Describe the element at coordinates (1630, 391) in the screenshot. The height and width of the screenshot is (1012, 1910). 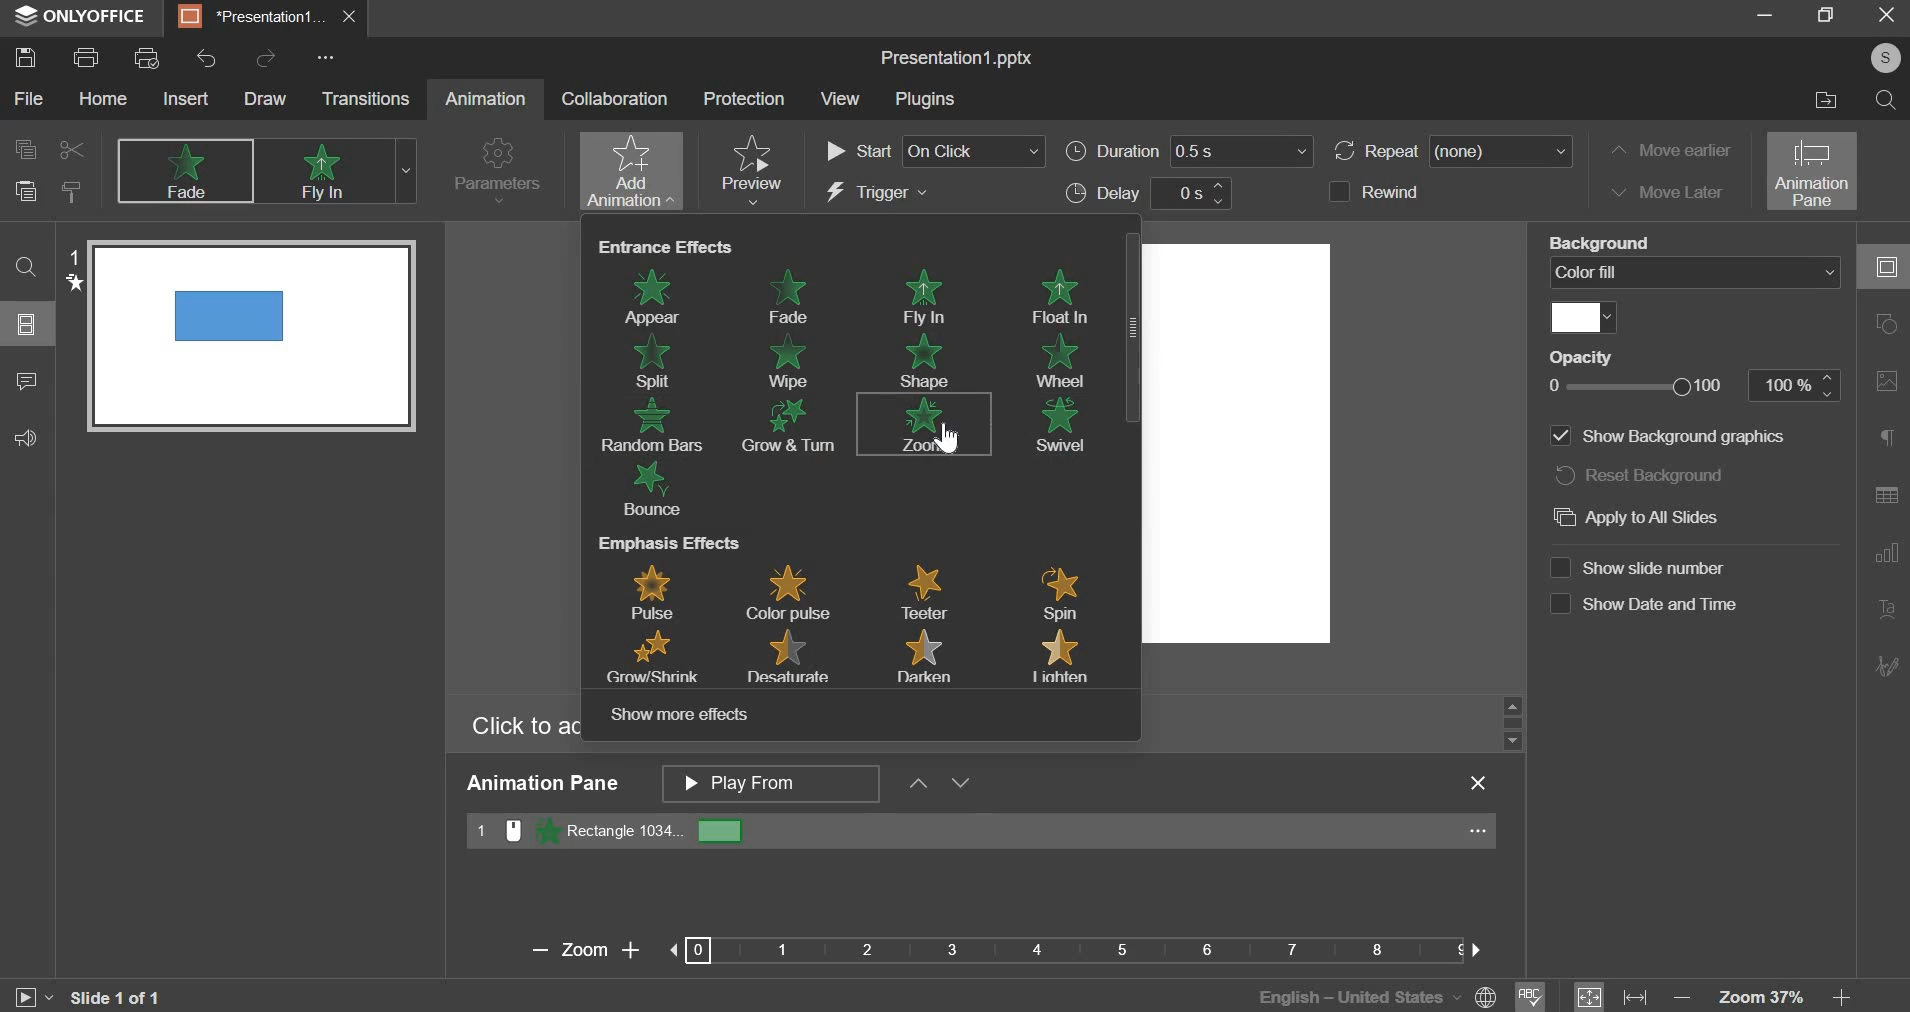
I see `opacity` at that location.